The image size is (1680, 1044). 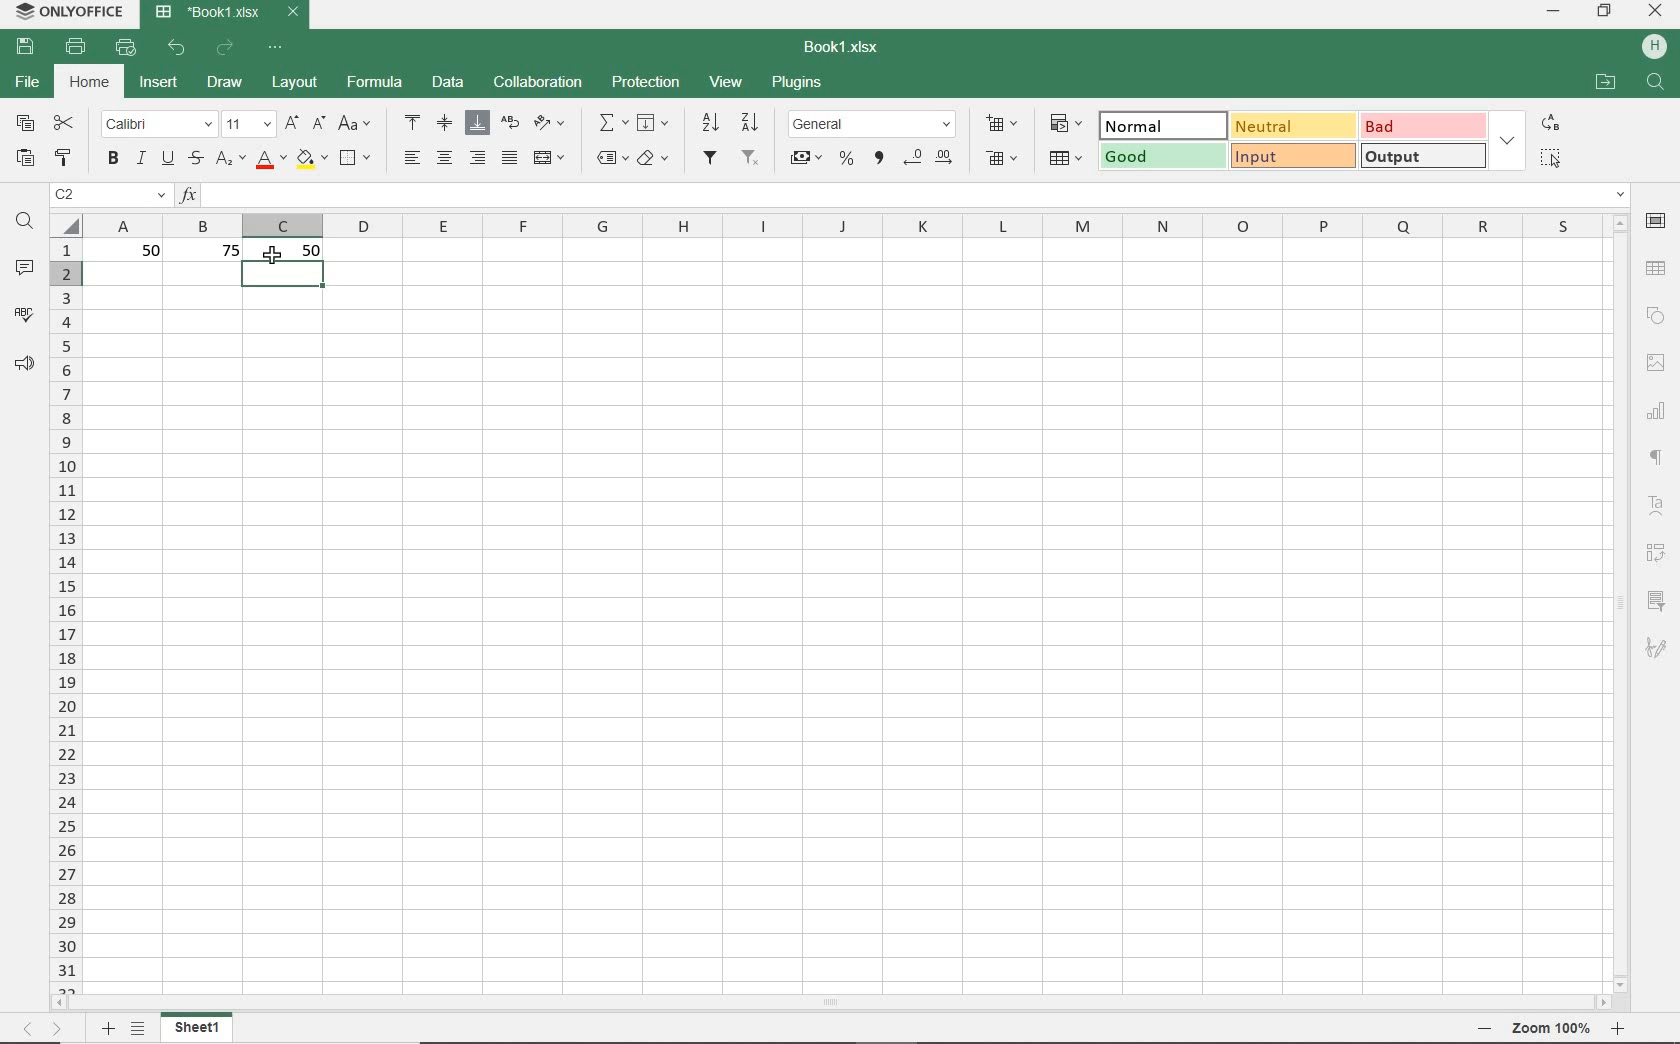 I want to click on delete cells, so click(x=999, y=156).